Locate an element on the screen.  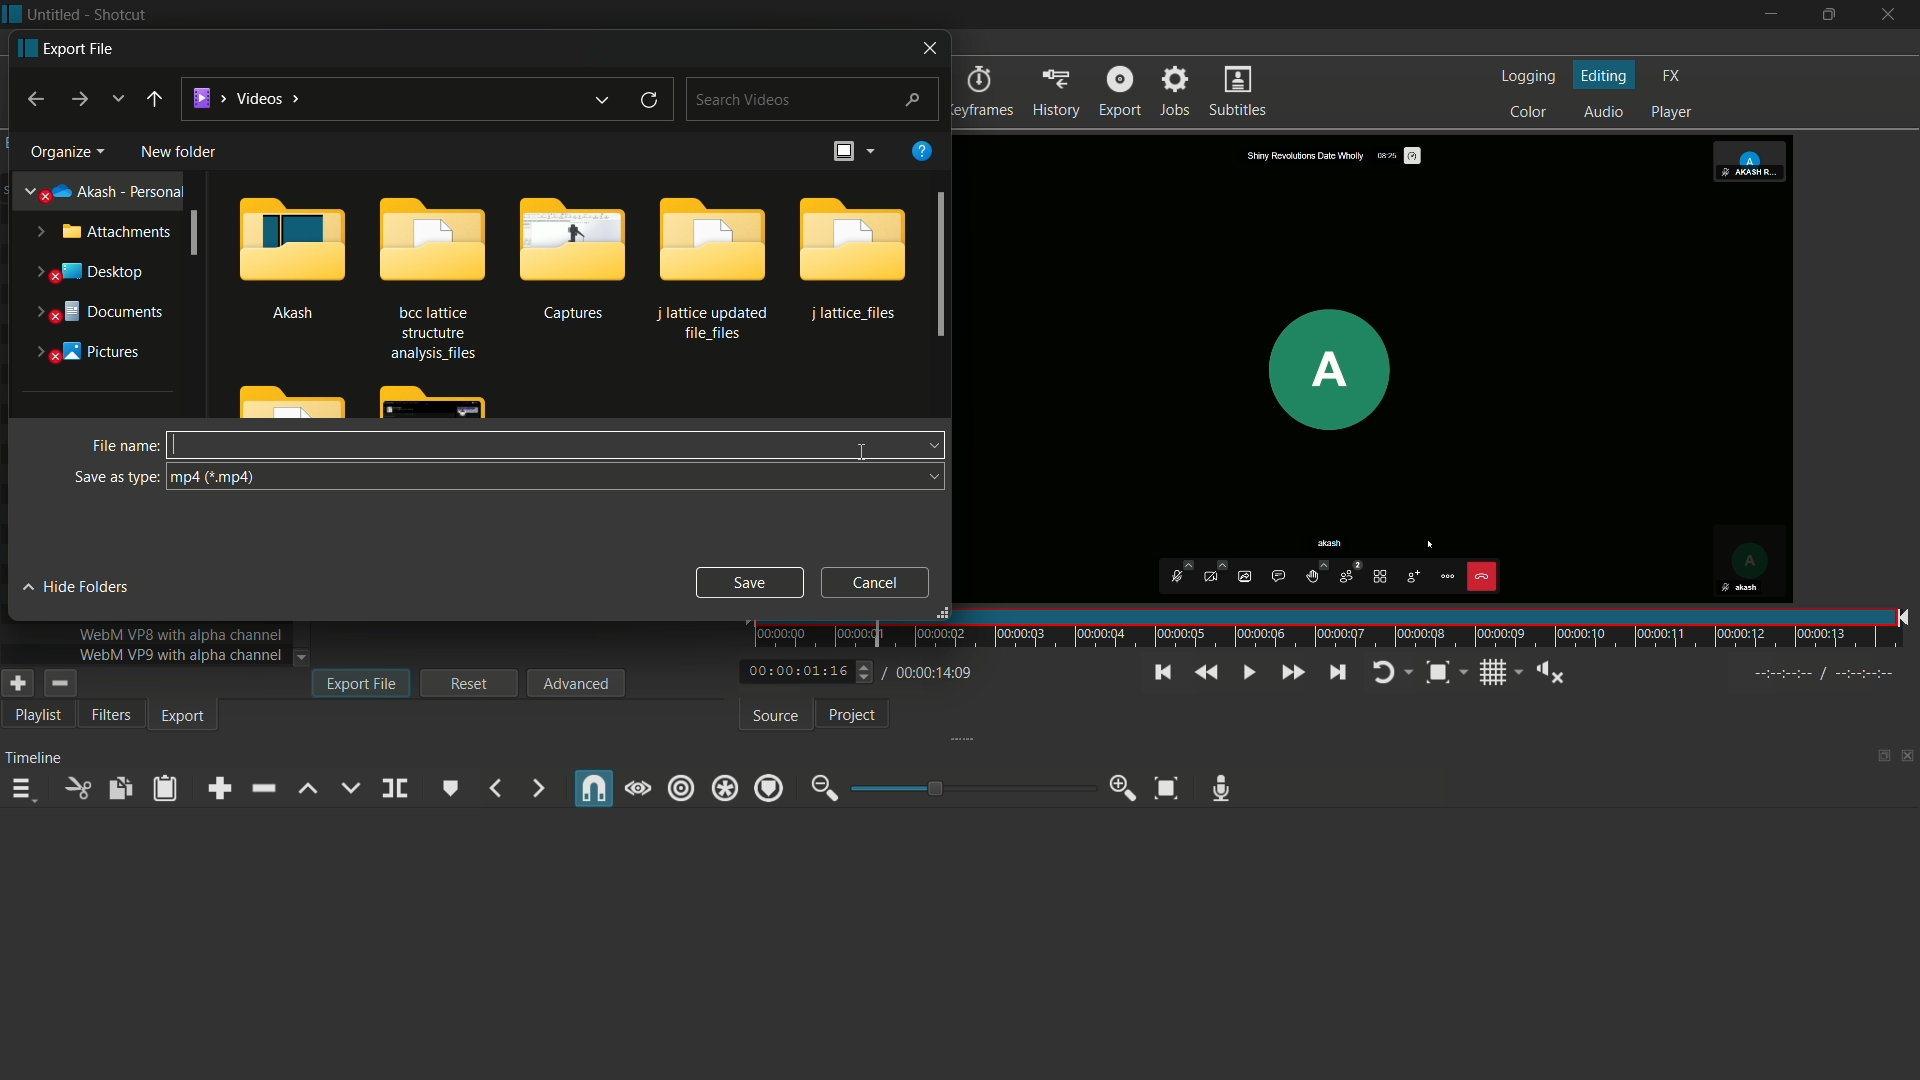
skip to the next point is located at coordinates (1340, 673).